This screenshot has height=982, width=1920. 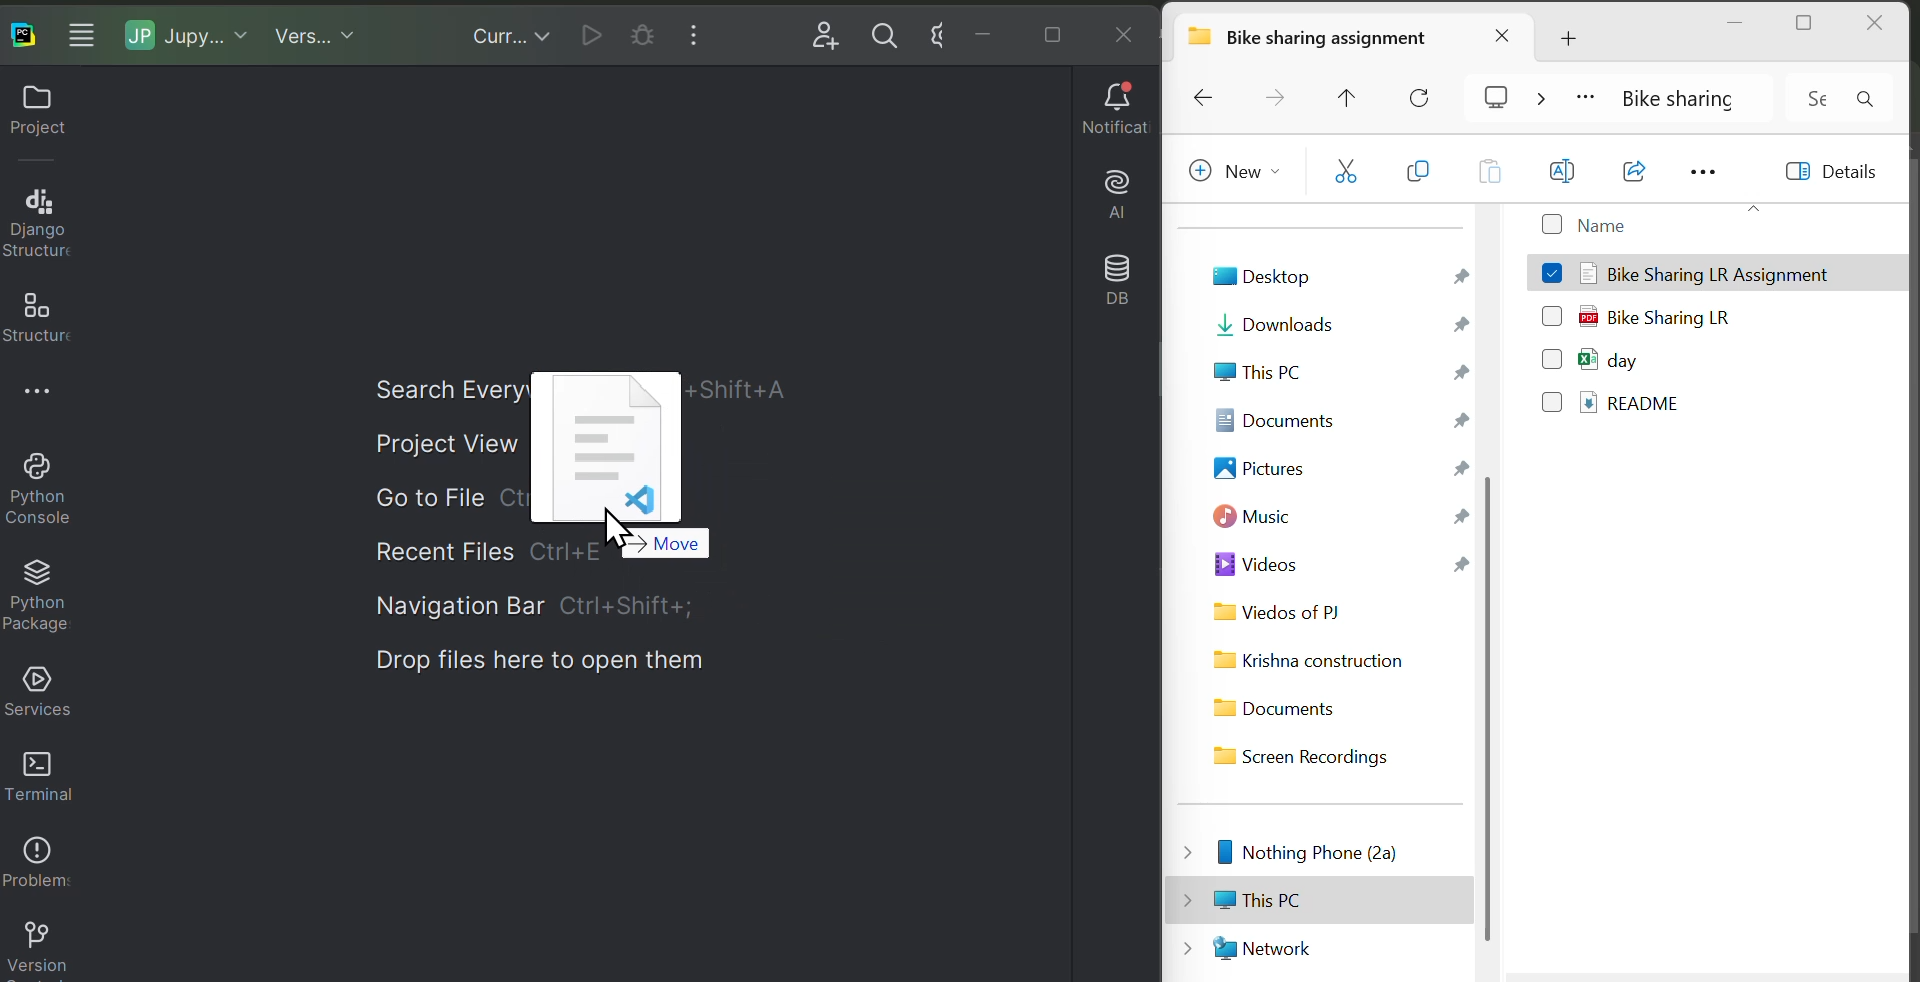 I want to click on Drop files here to open them, so click(x=574, y=666).